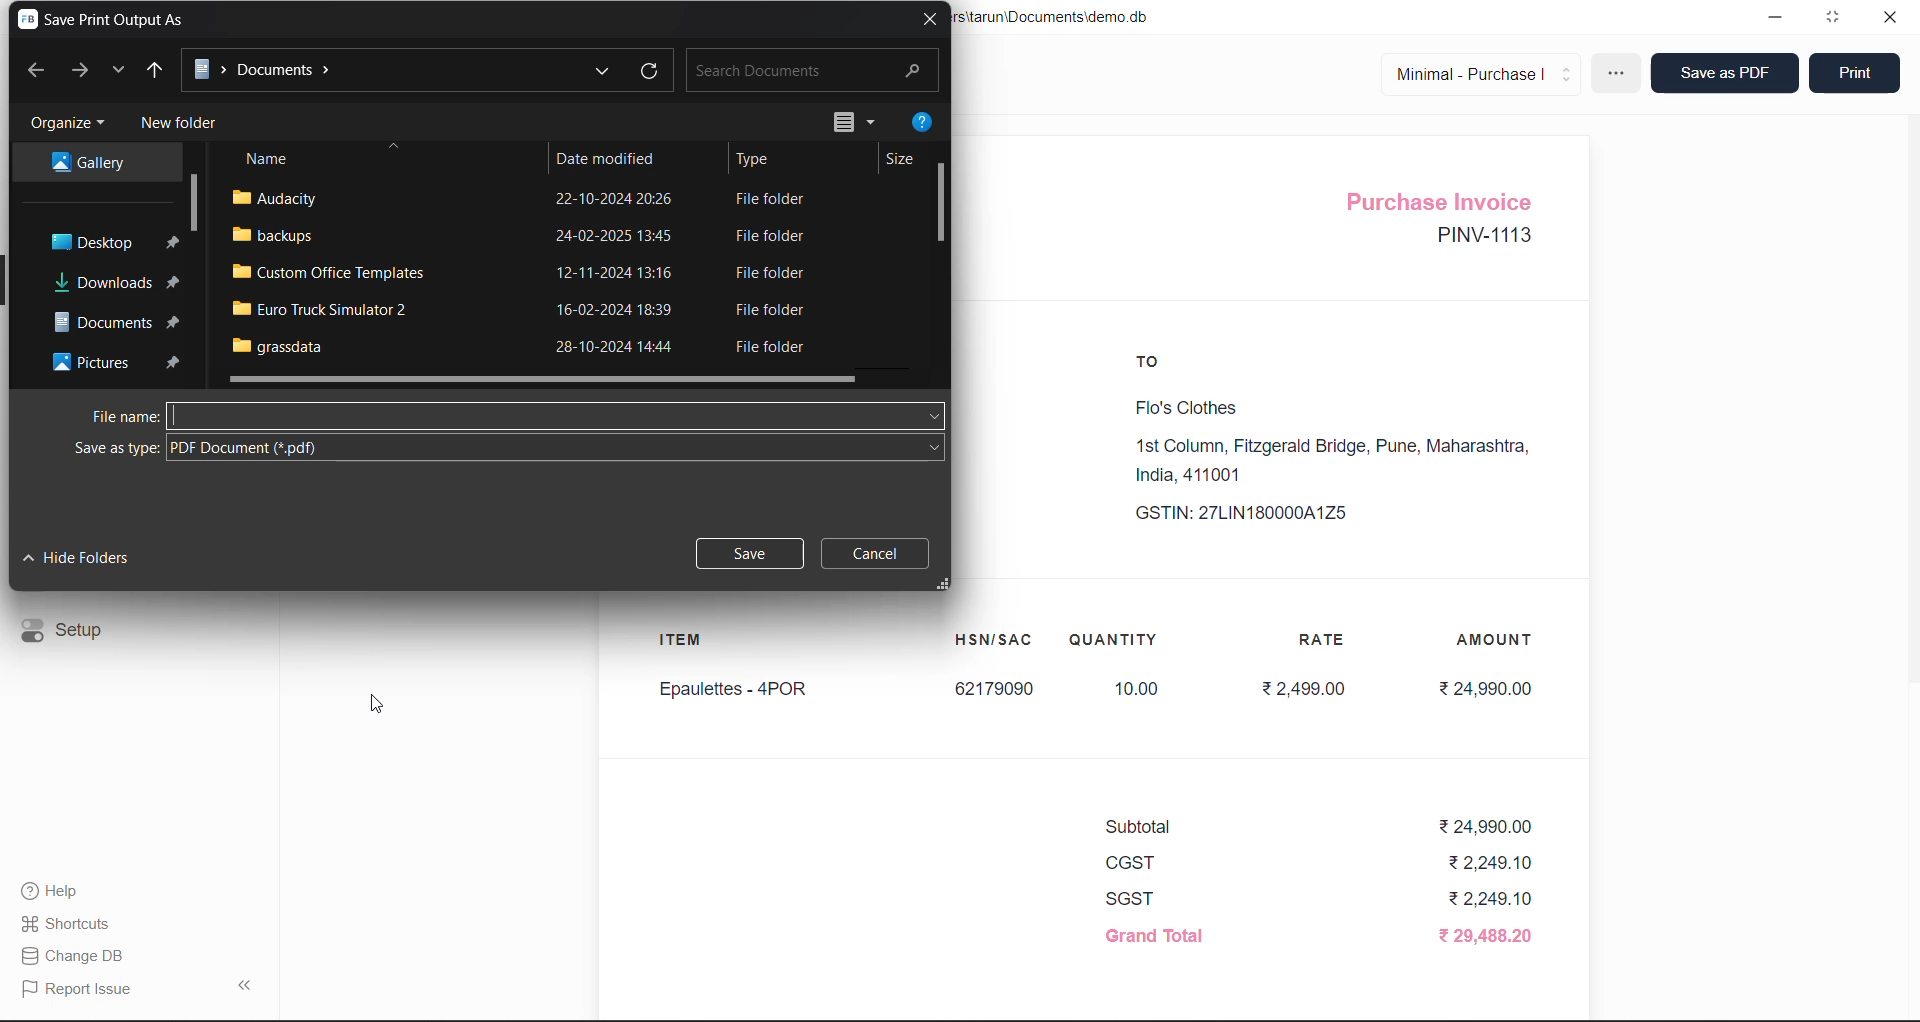 Image resolution: width=1920 pixels, height=1022 pixels. I want to click on Euro Truck Simulator 2, so click(327, 307).